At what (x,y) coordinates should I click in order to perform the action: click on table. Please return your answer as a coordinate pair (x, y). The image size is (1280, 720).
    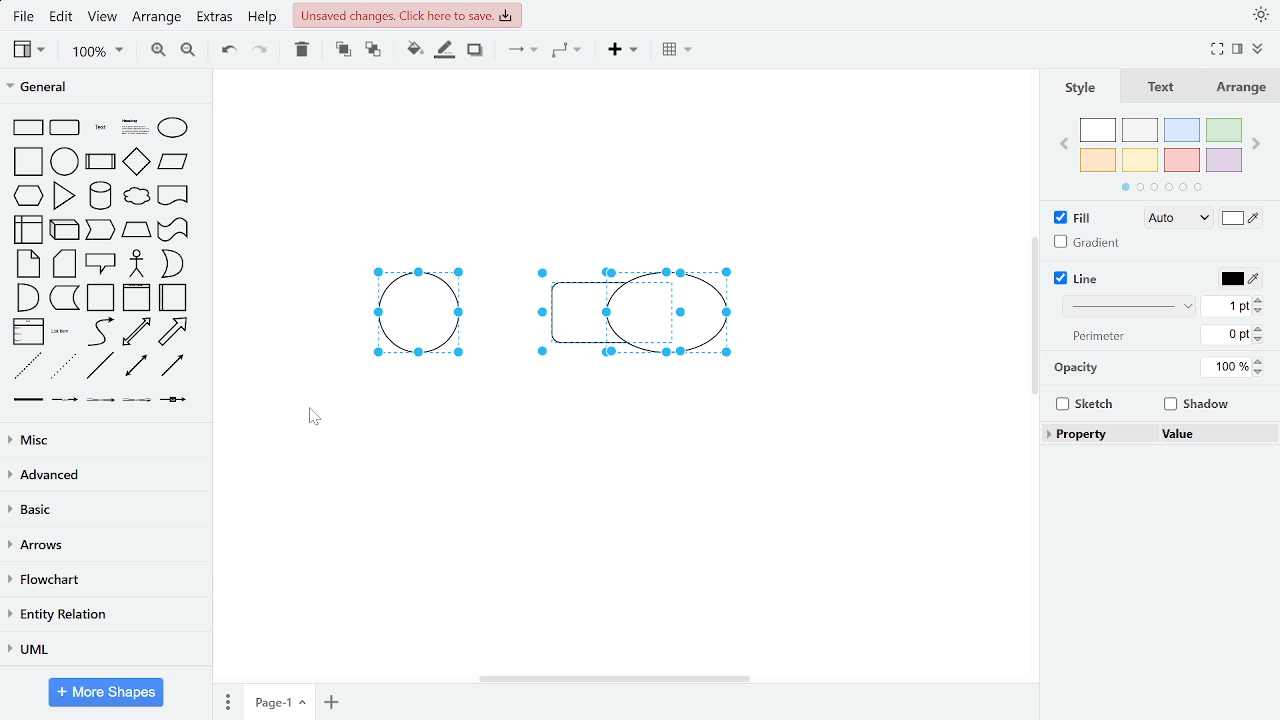
    Looking at the image, I should click on (674, 51).